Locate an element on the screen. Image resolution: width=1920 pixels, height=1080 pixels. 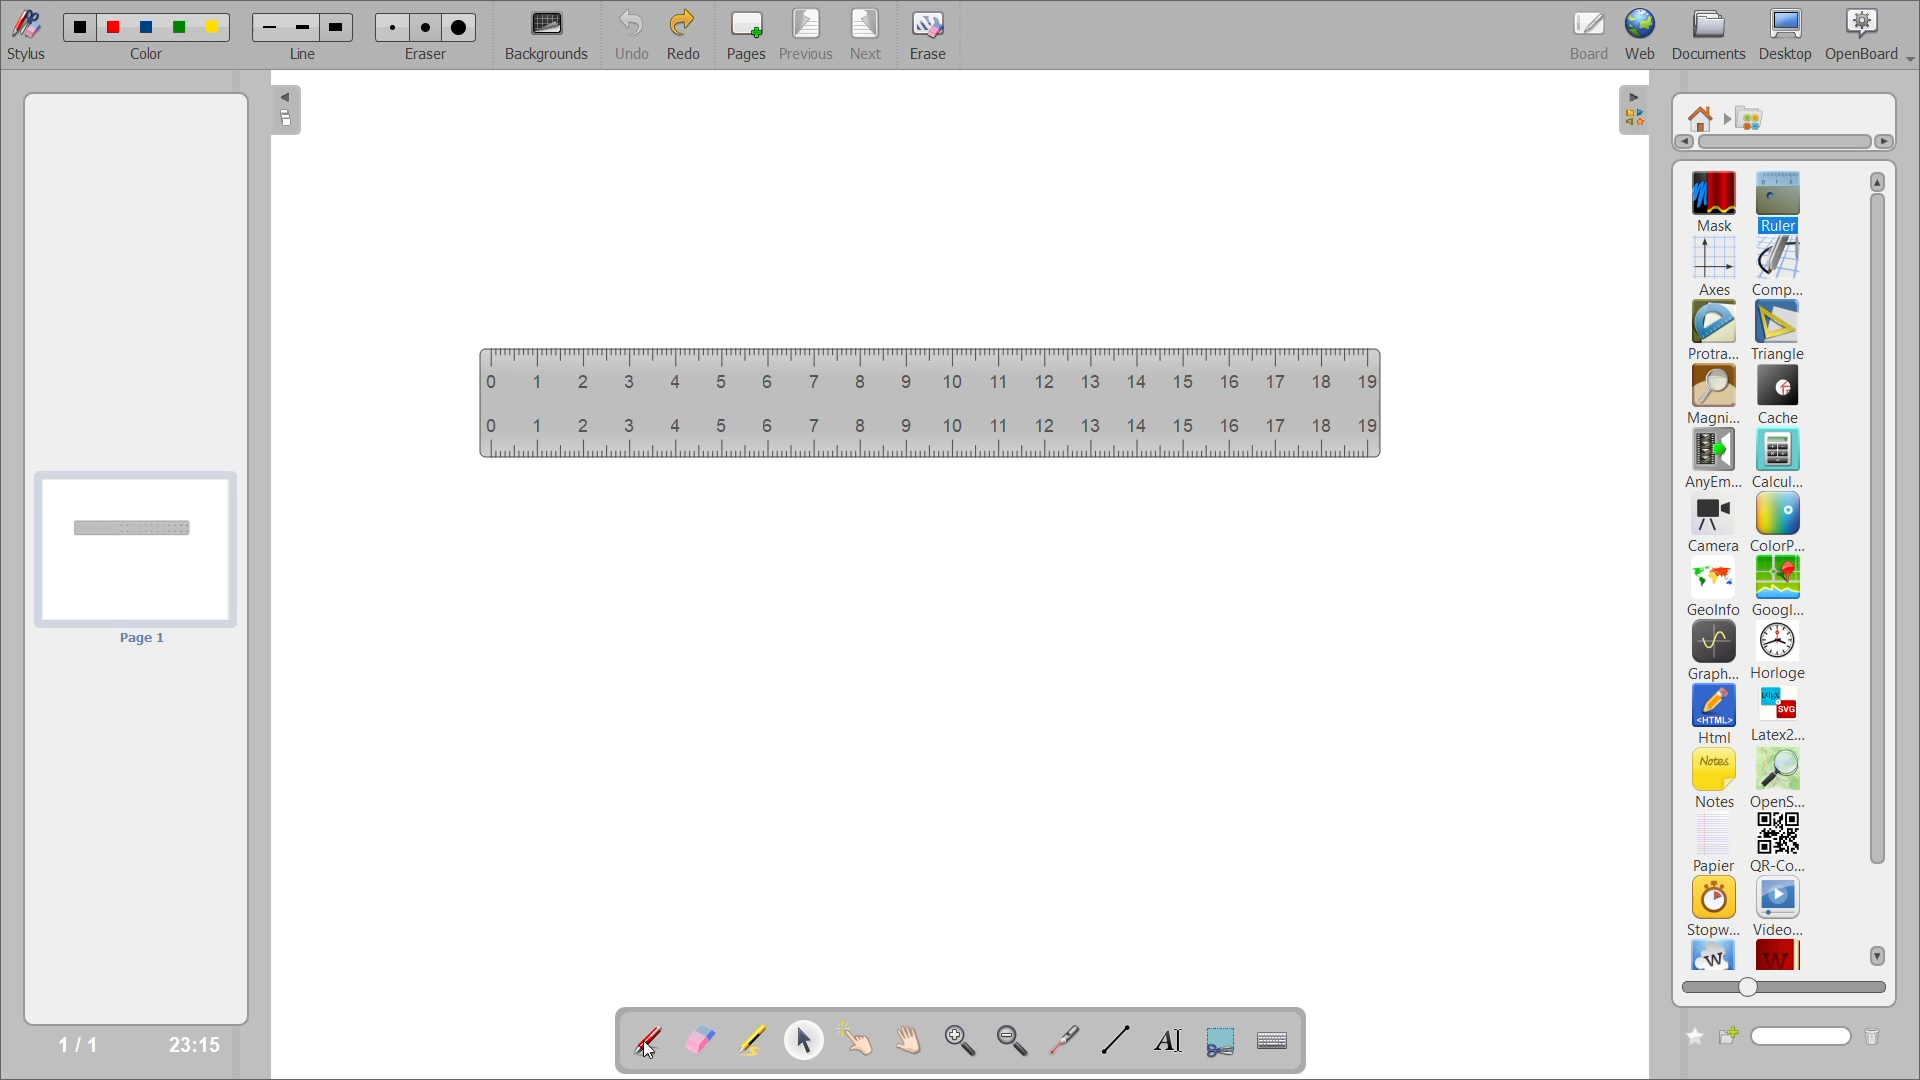
color 3 is located at coordinates (145, 26).